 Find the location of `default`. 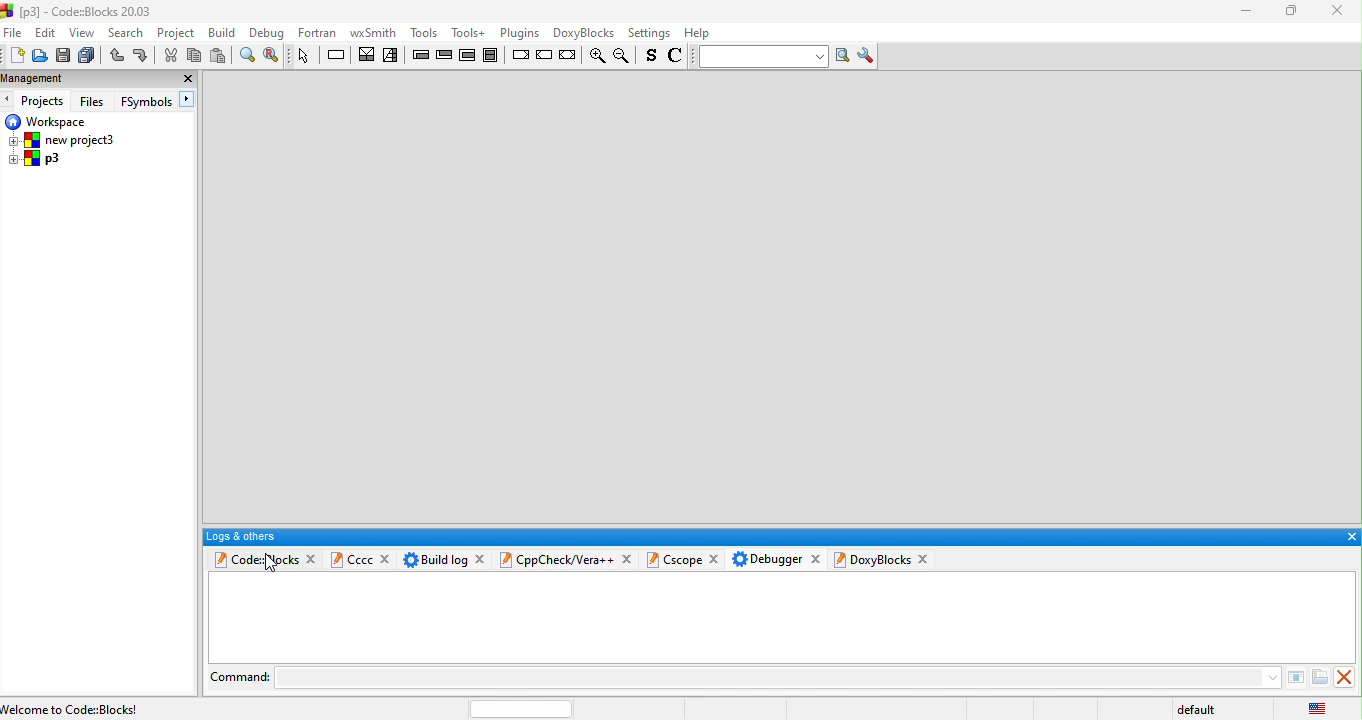

default is located at coordinates (1201, 710).